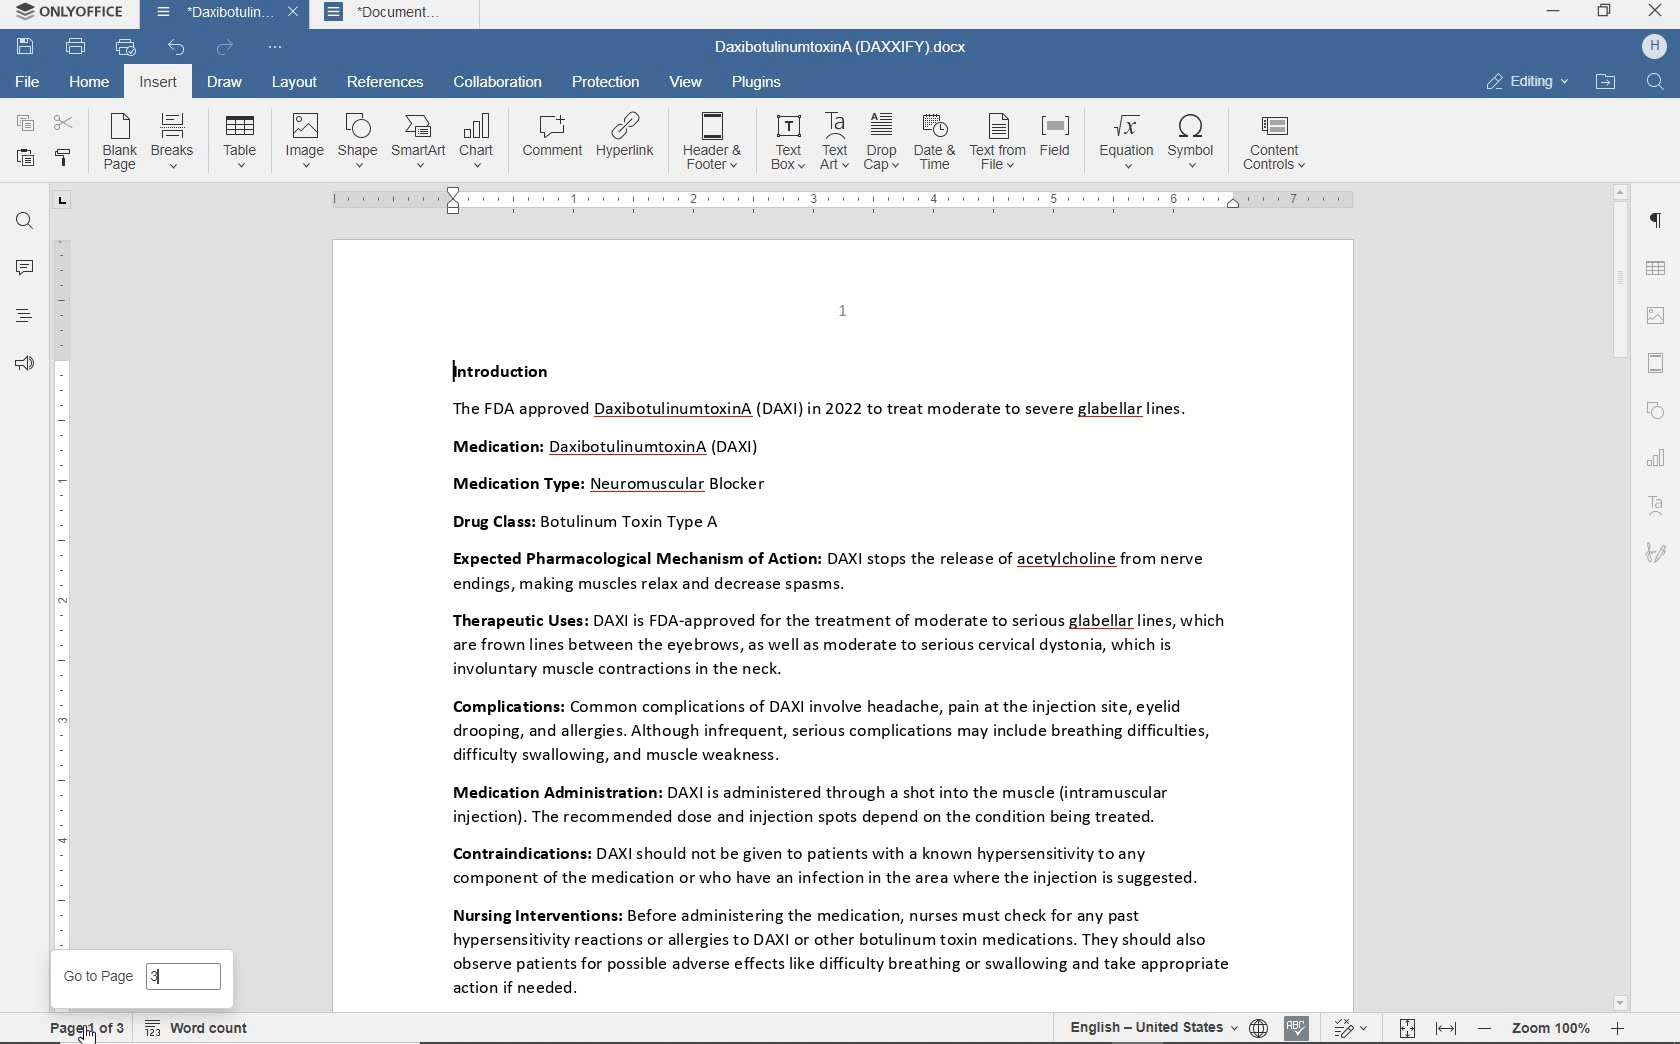 The image size is (1680, 1044). What do you see at coordinates (276, 48) in the screenshot?
I see `customize quick access toolbar` at bounding box center [276, 48].